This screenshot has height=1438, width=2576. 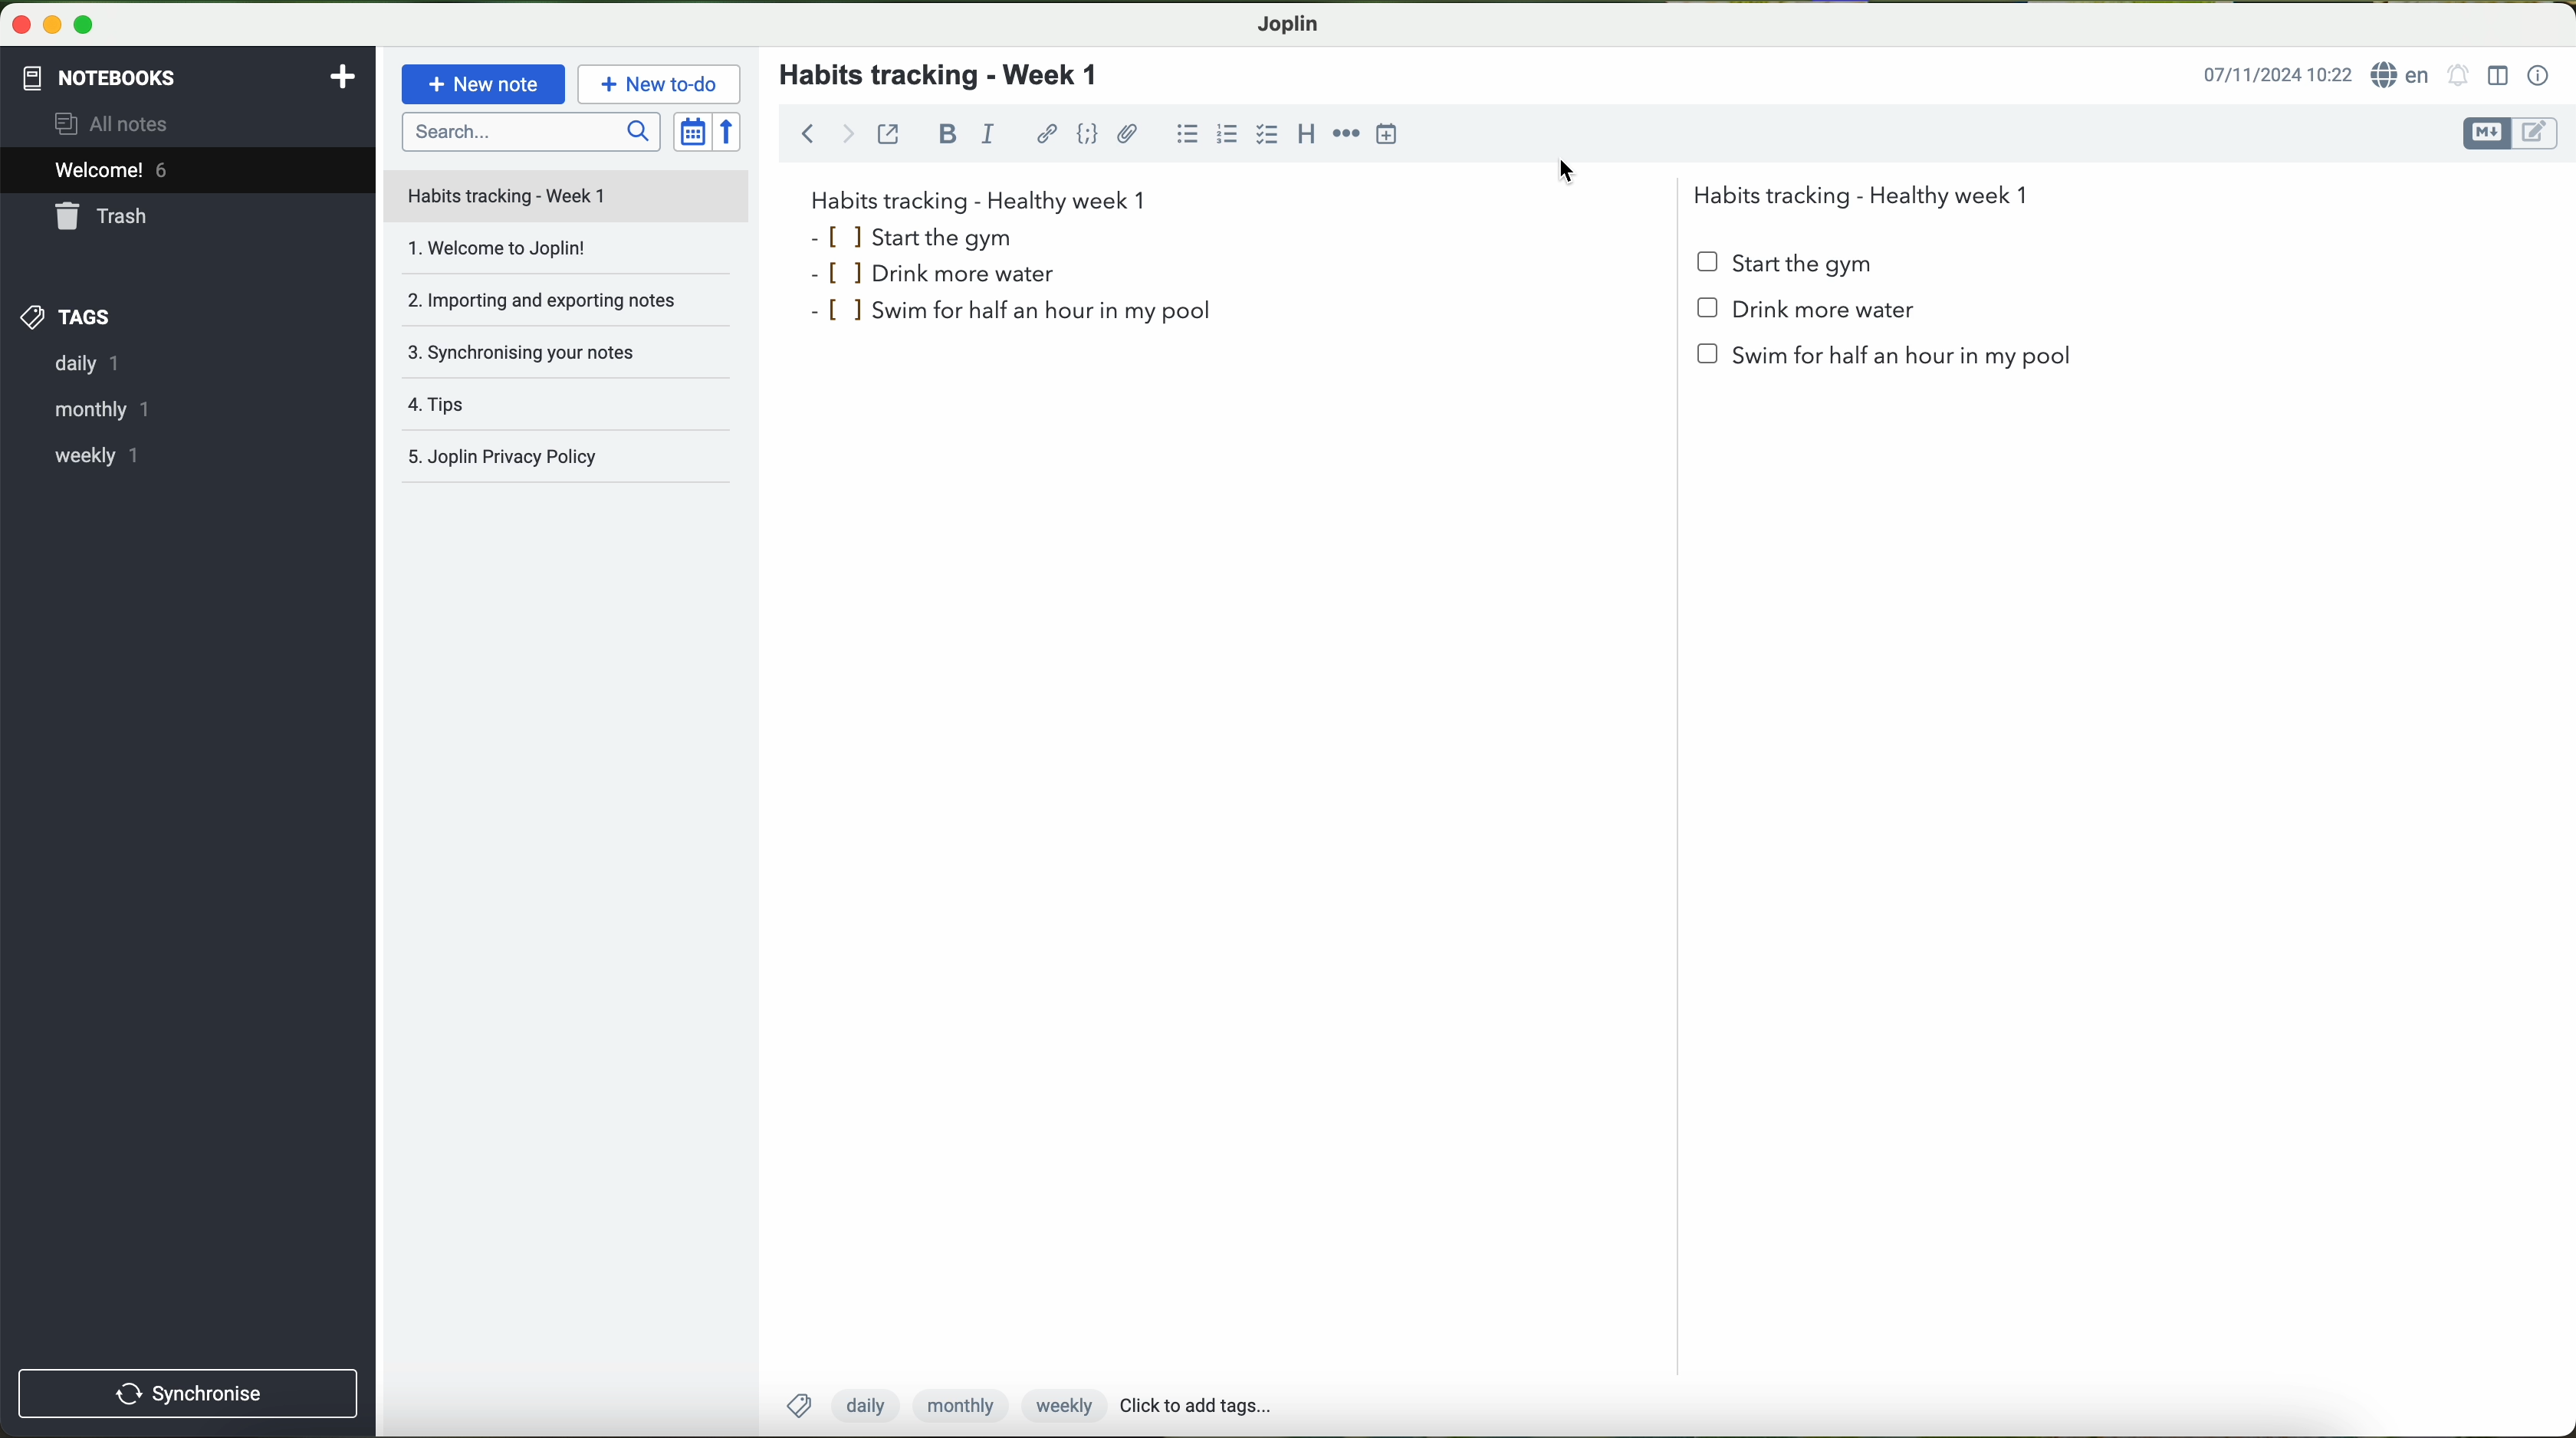 I want to click on swim for half an hour in my pool, so click(x=1888, y=362).